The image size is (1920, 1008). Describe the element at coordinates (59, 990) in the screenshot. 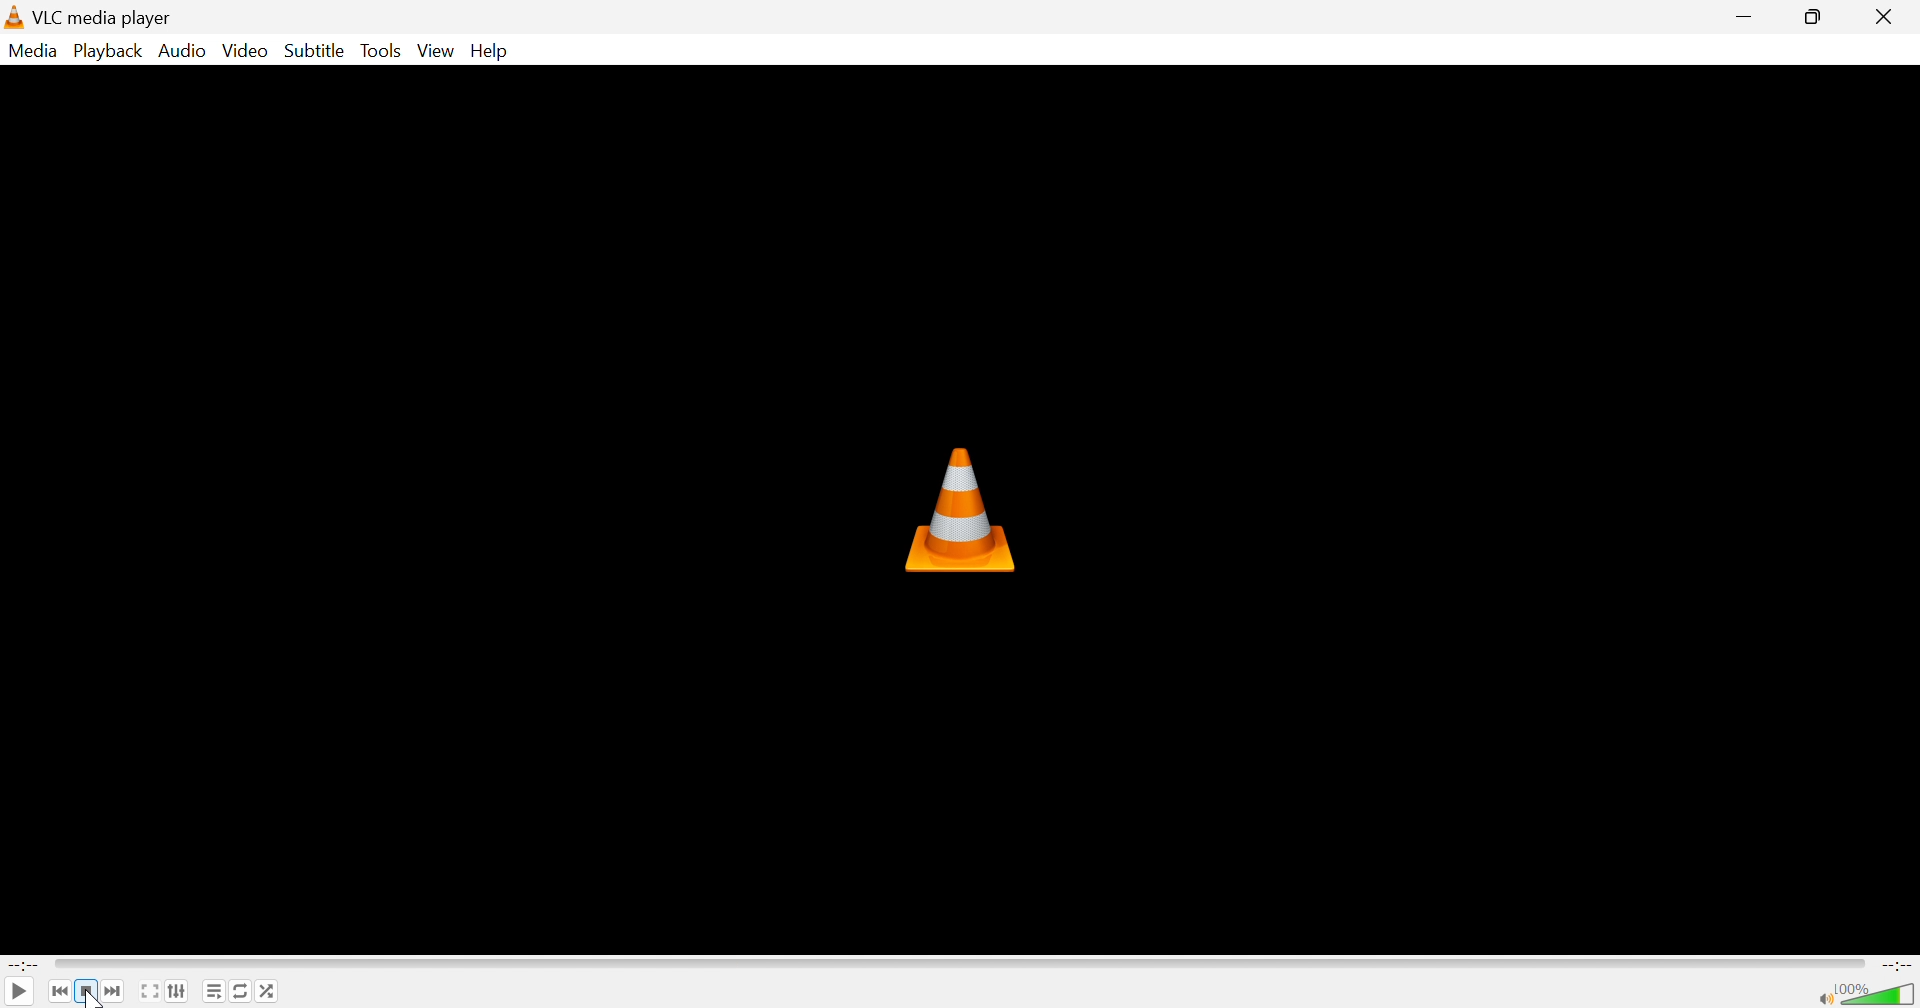

I see `Previous media in the playlist, skip backward when held` at that location.